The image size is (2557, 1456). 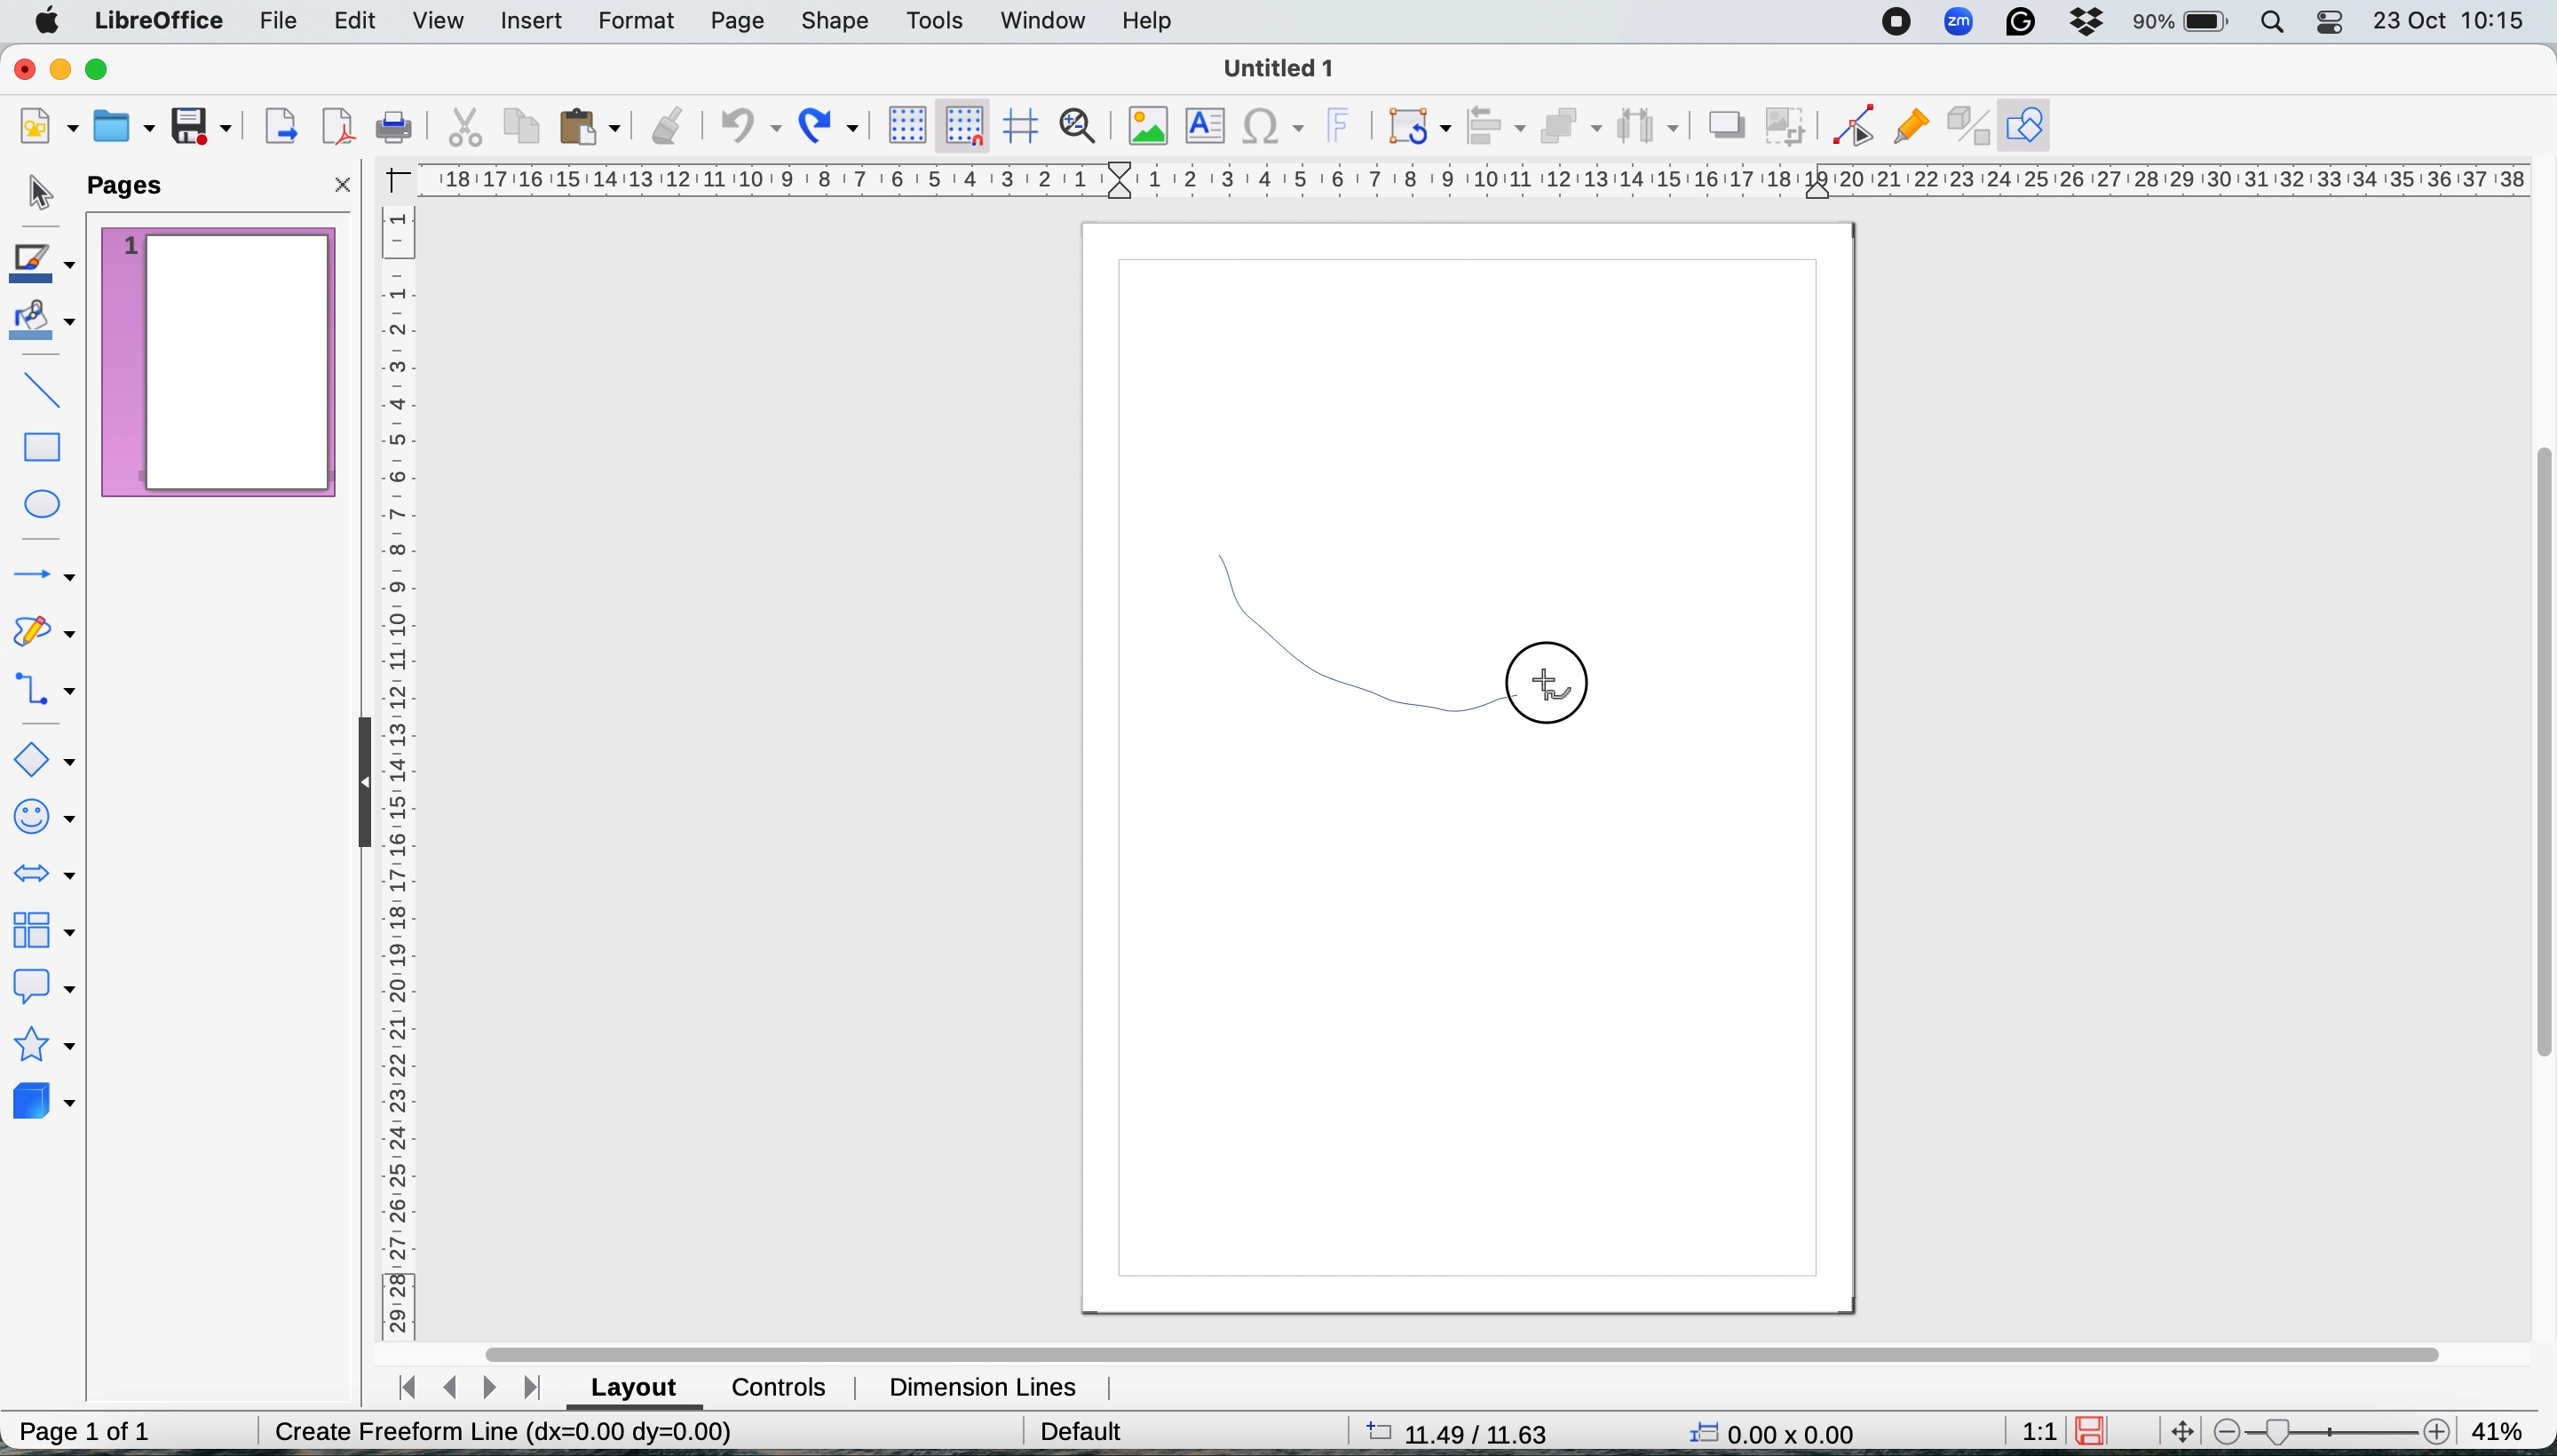 I want to click on snap to grid, so click(x=964, y=127).